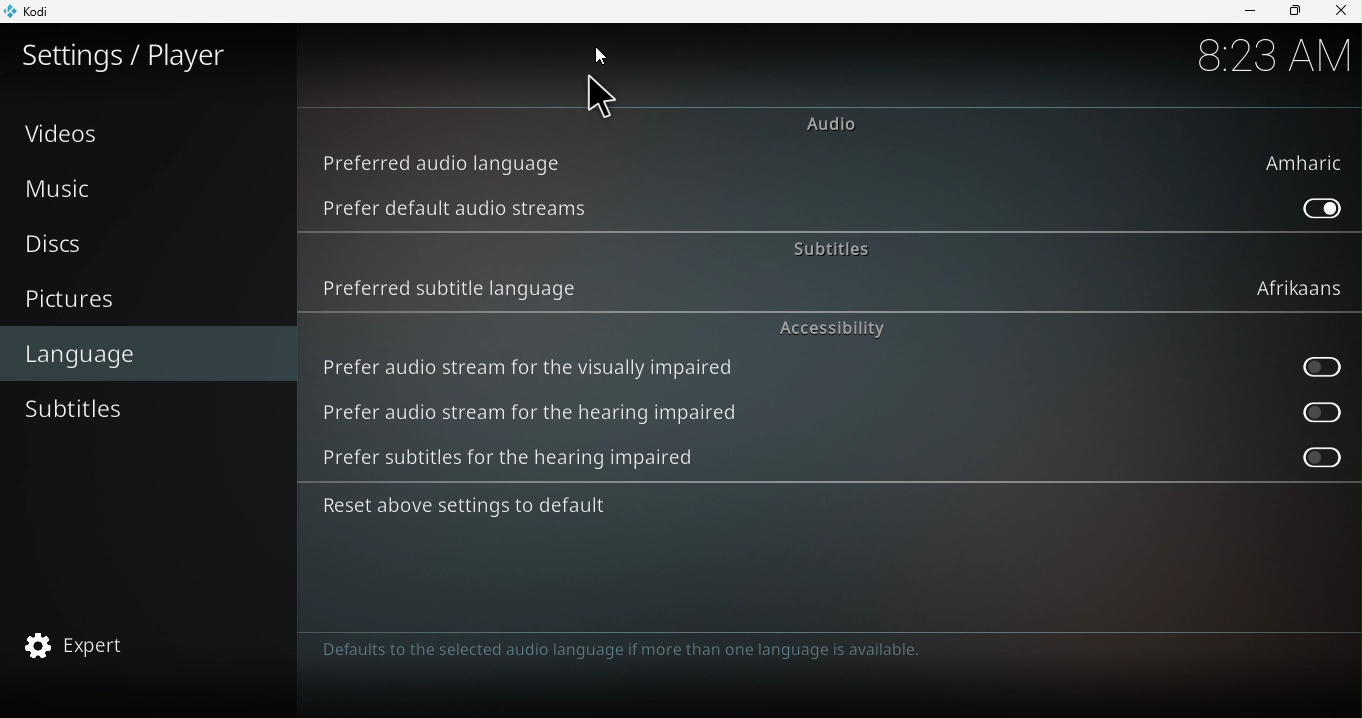 The image size is (1362, 718). What do you see at coordinates (1304, 458) in the screenshot?
I see `Prefer subtitles for the hearing impaired` at bounding box center [1304, 458].